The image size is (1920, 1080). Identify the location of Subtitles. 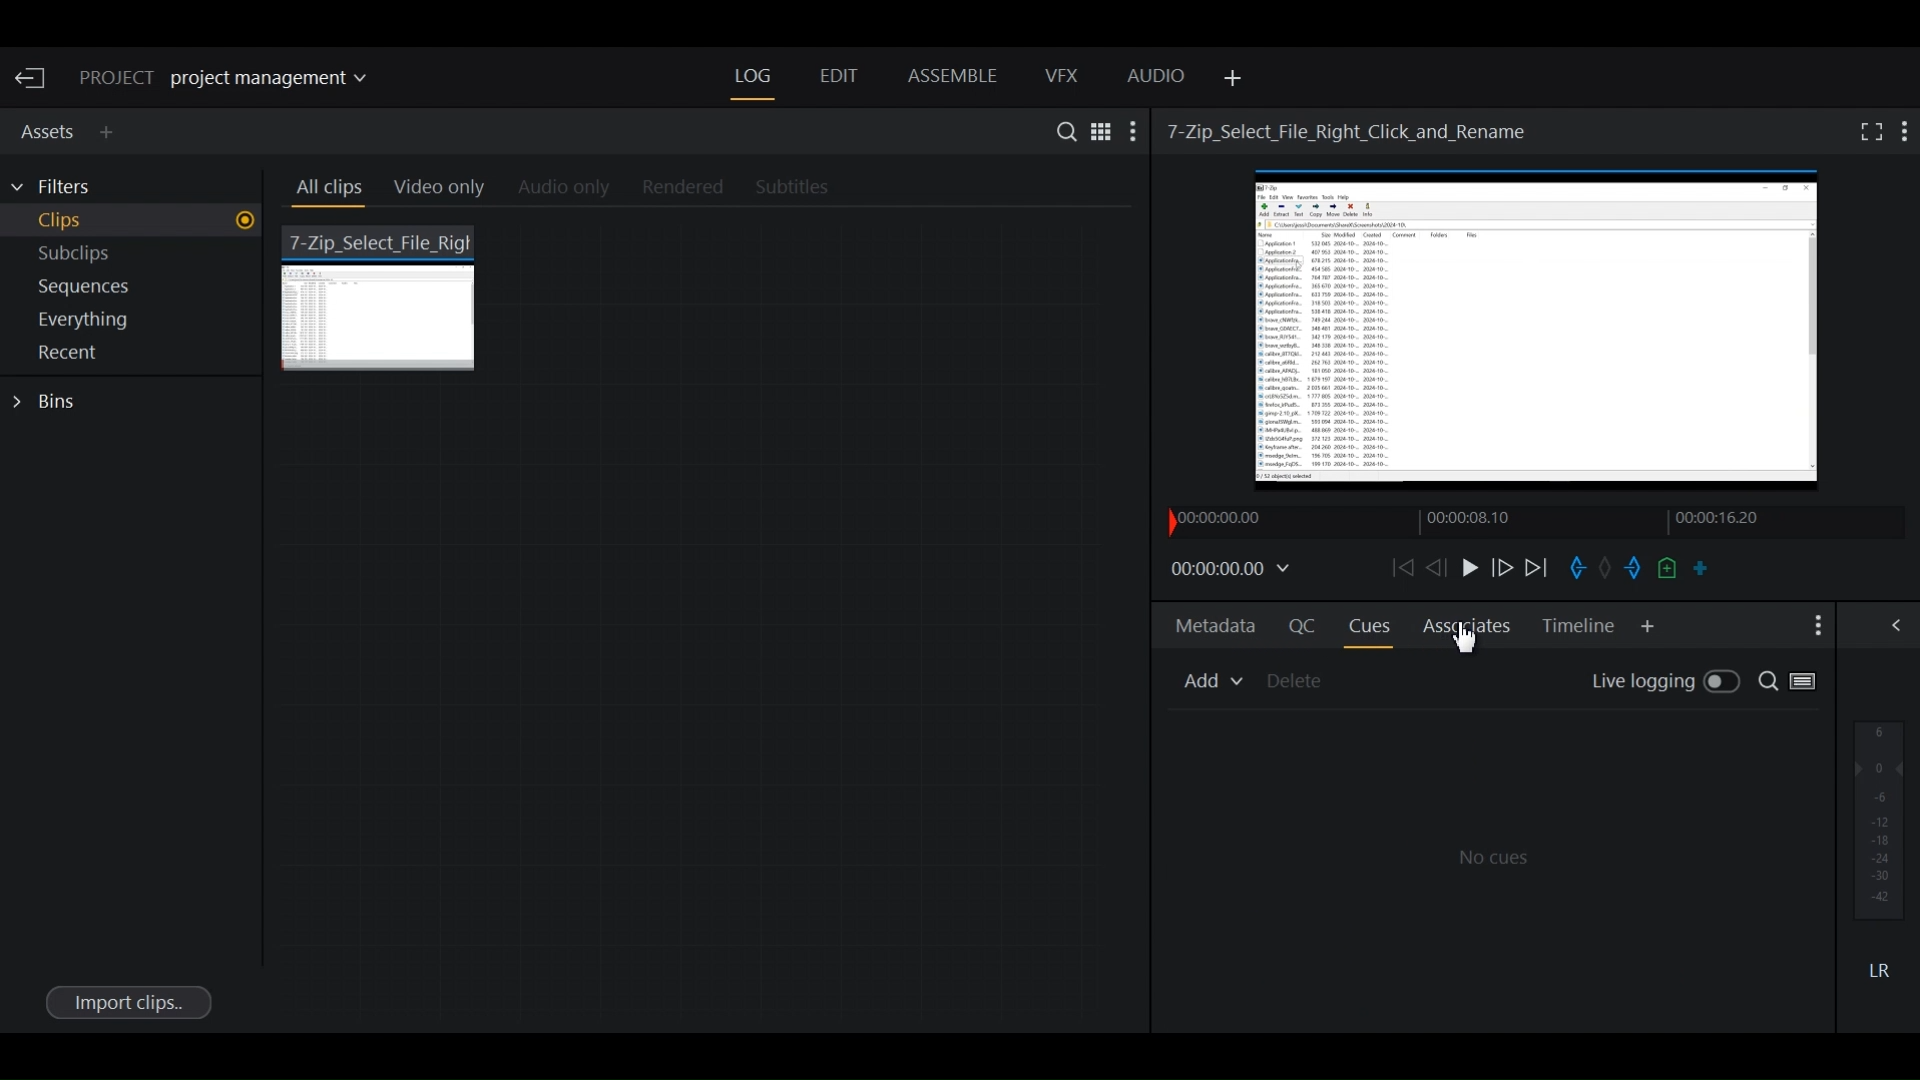
(804, 189).